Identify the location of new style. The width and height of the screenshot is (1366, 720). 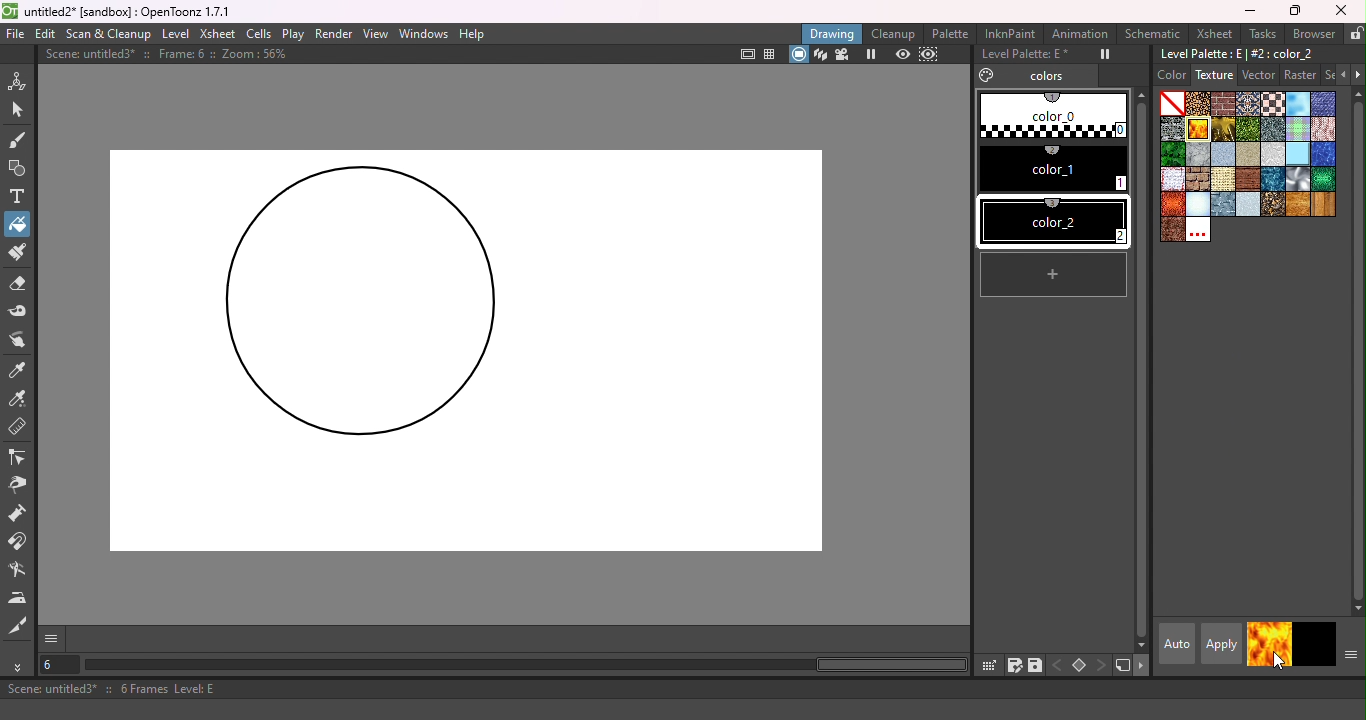
(1122, 666).